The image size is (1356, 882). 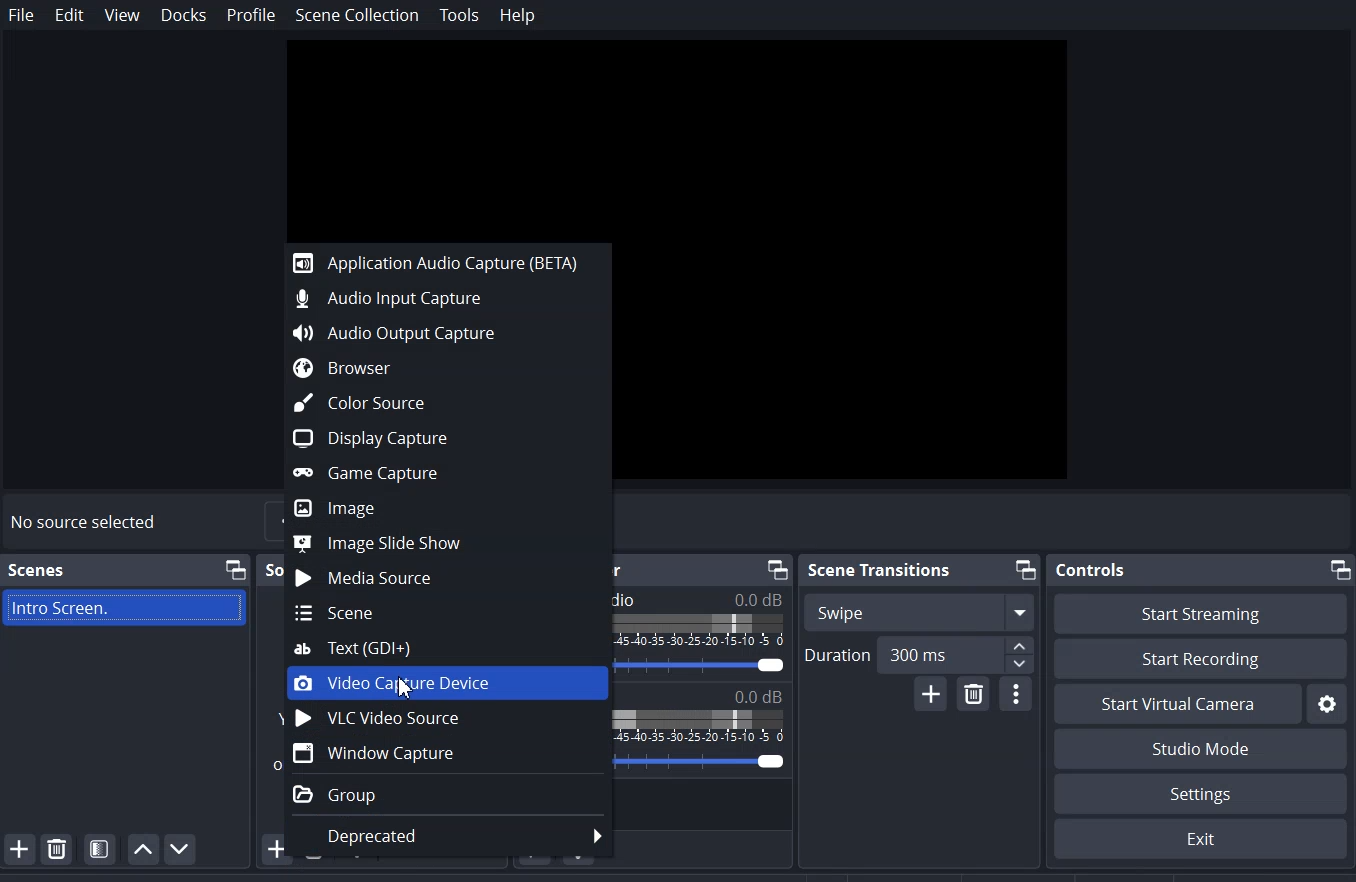 What do you see at coordinates (19, 848) in the screenshot?
I see `Add Scene` at bounding box center [19, 848].